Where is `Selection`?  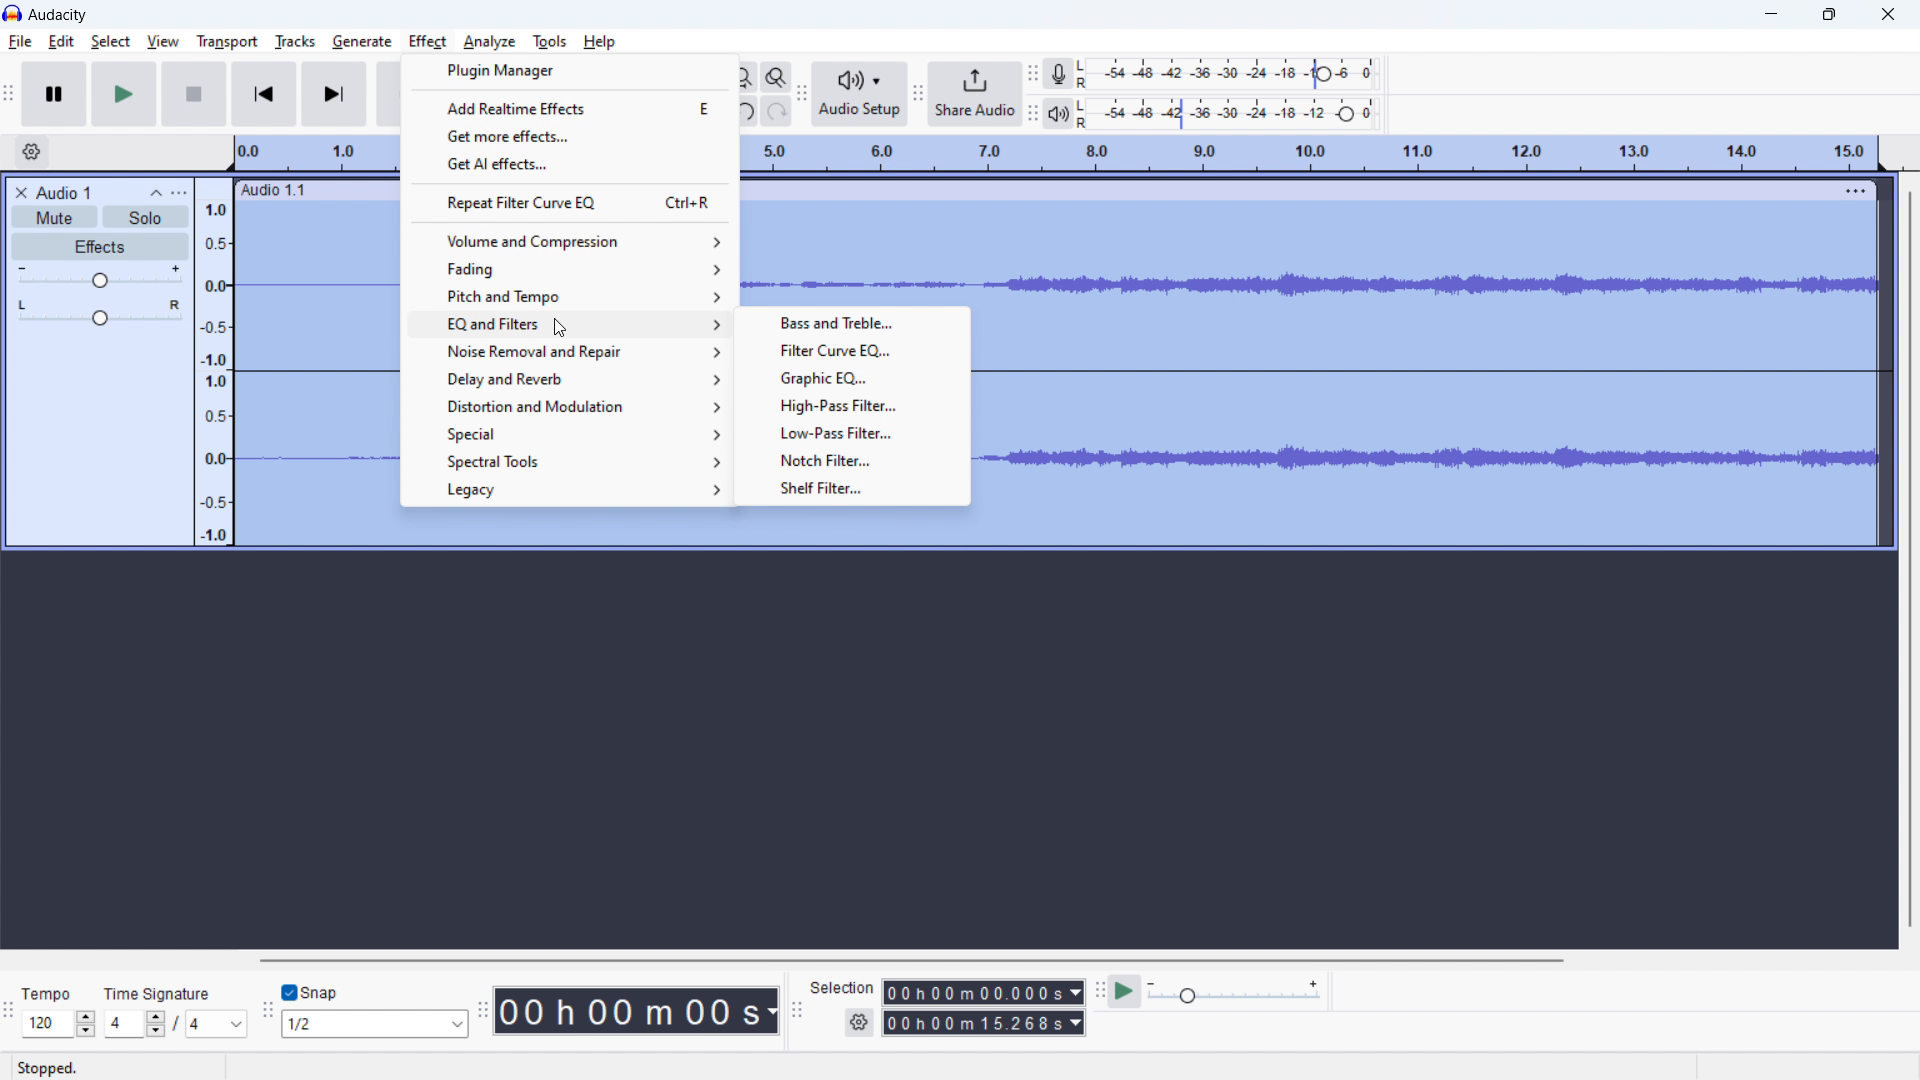
Selection is located at coordinates (842, 985).